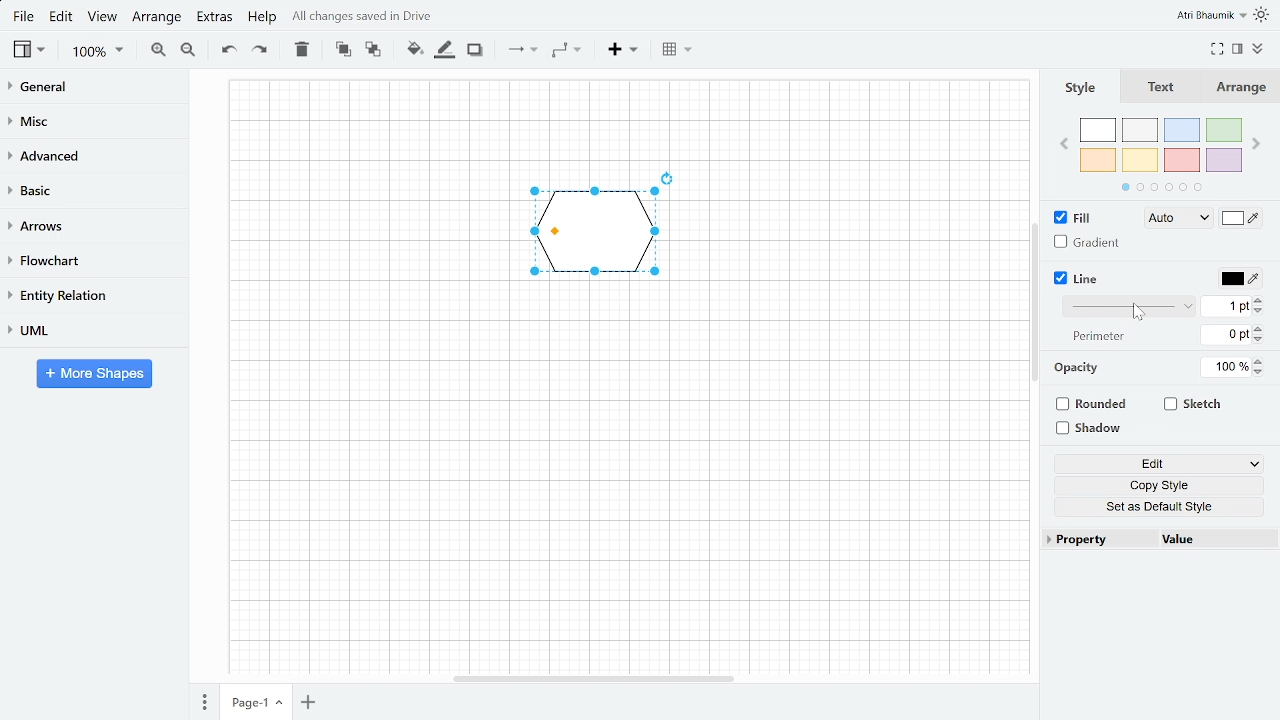  I want to click on Decrease opacity, so click(1259, 374).